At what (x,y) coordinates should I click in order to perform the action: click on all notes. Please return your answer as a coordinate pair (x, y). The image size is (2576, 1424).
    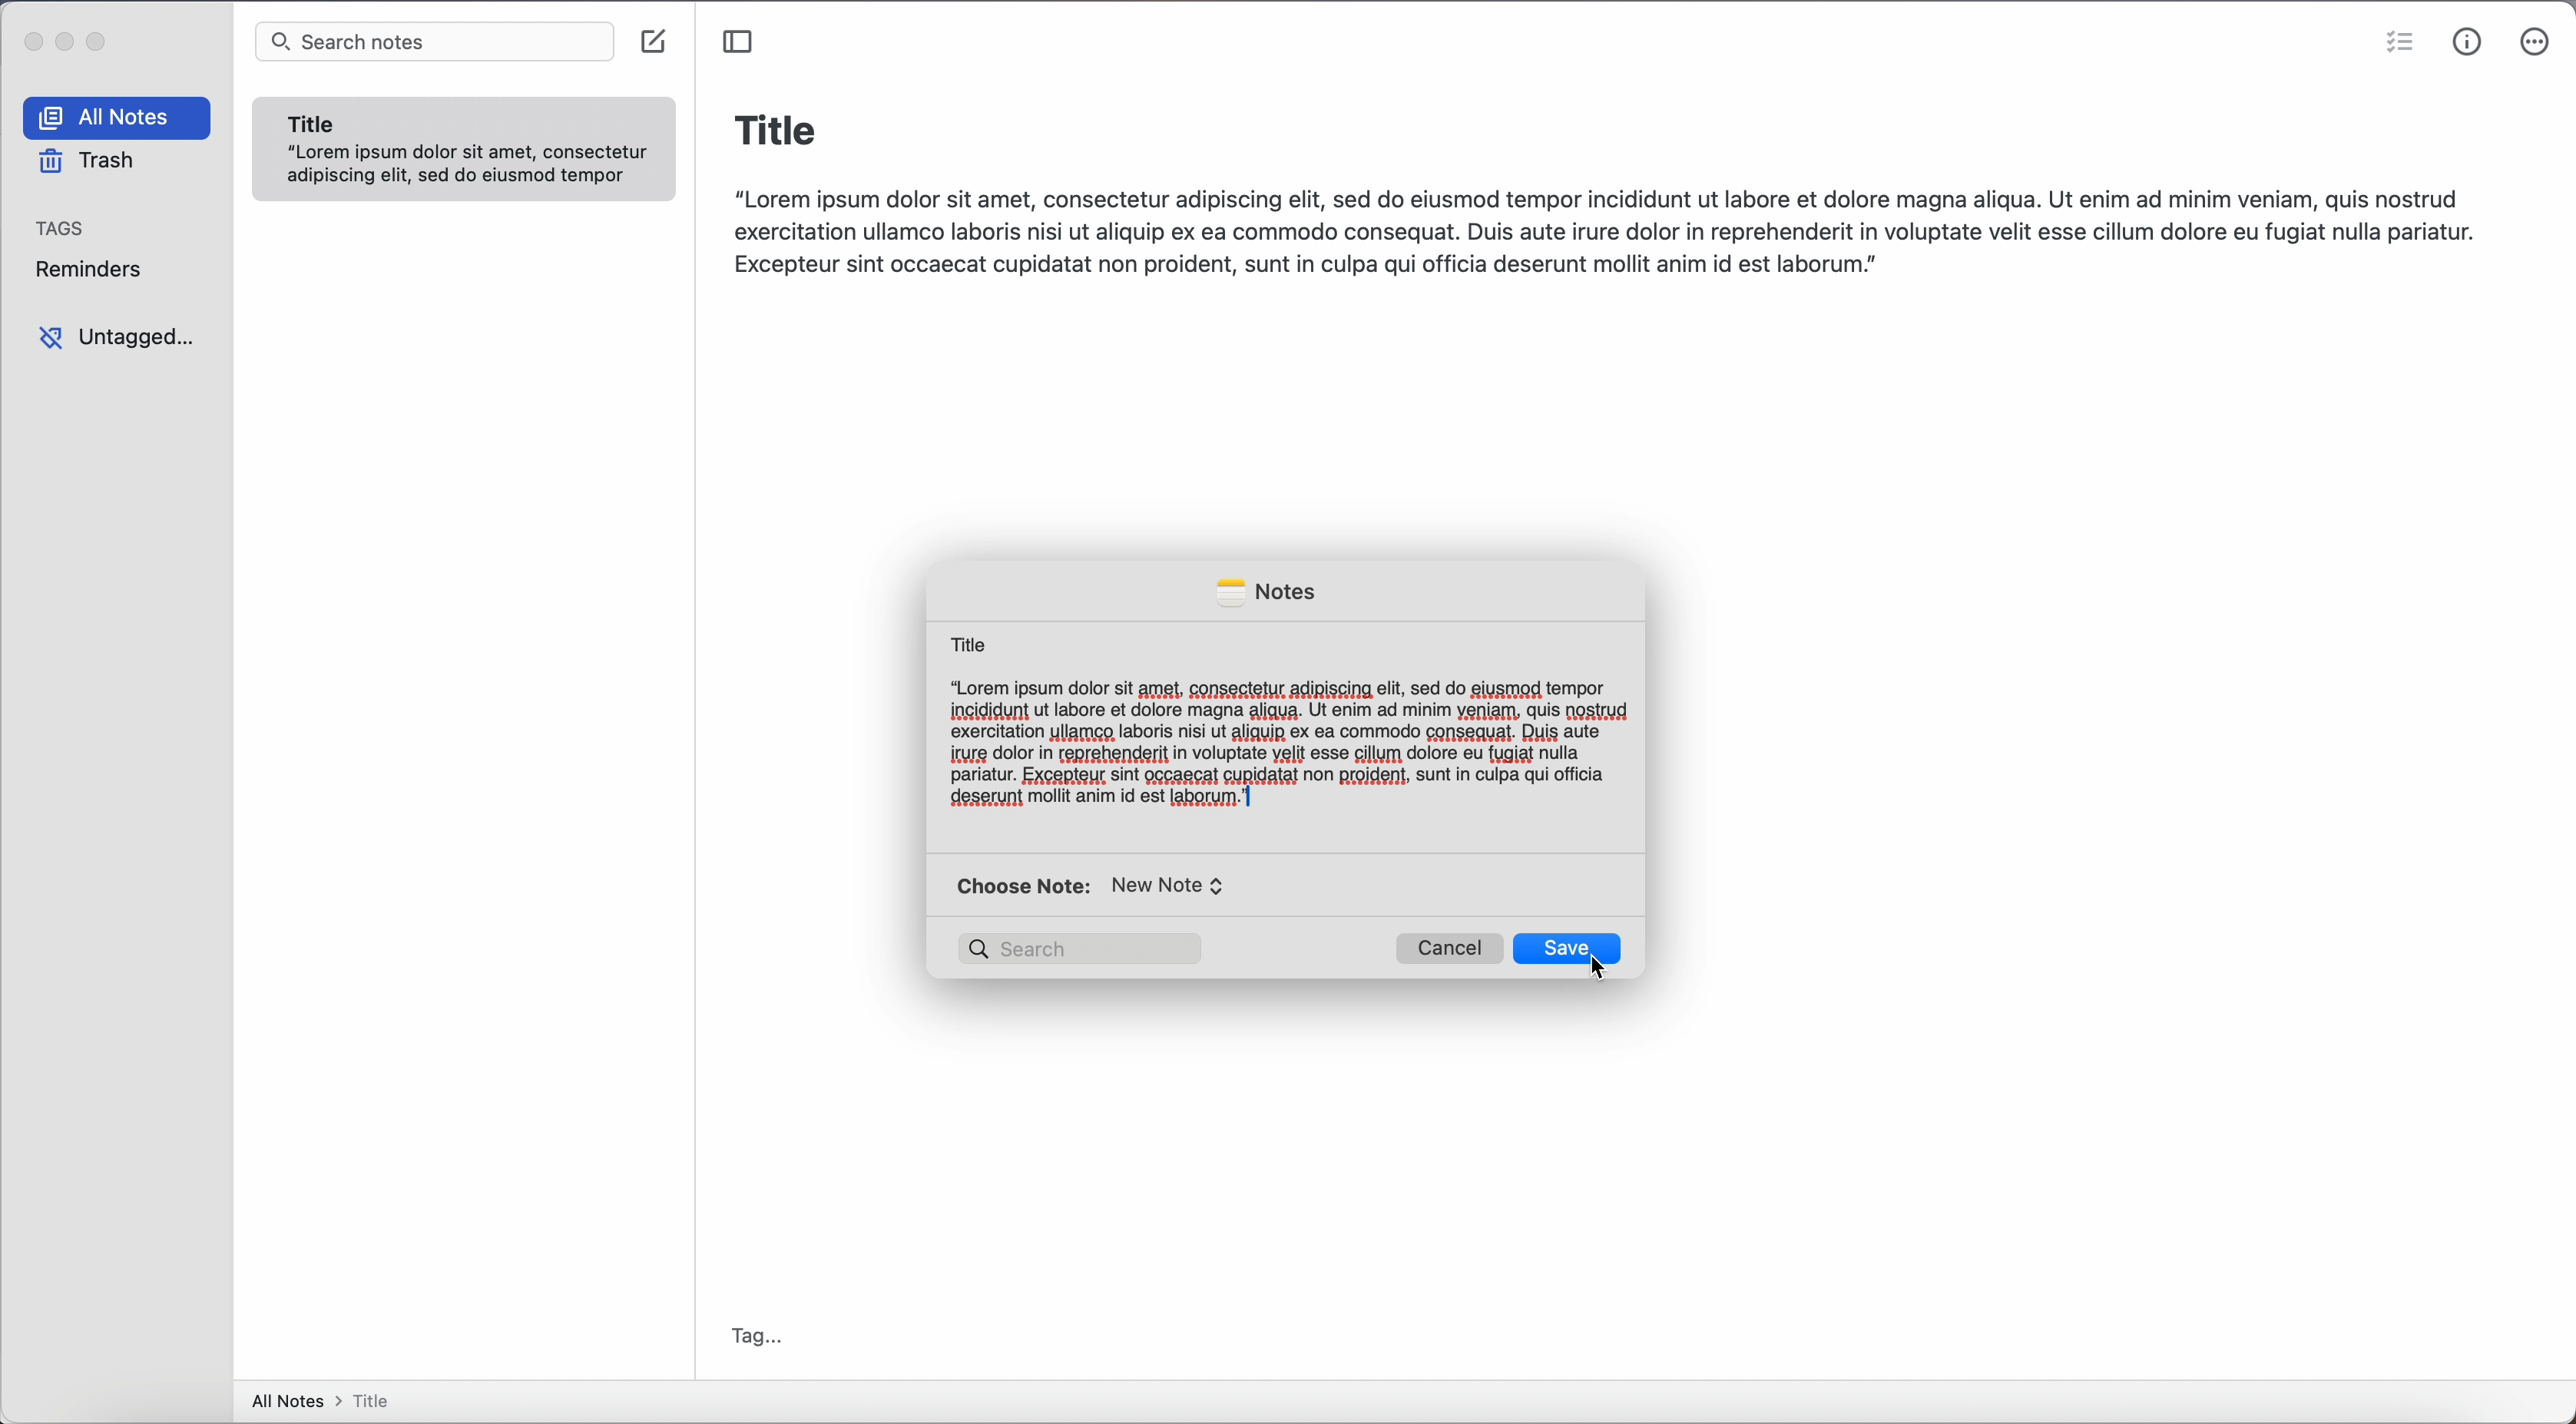
    Looking at the image, I should click on (121, 118).